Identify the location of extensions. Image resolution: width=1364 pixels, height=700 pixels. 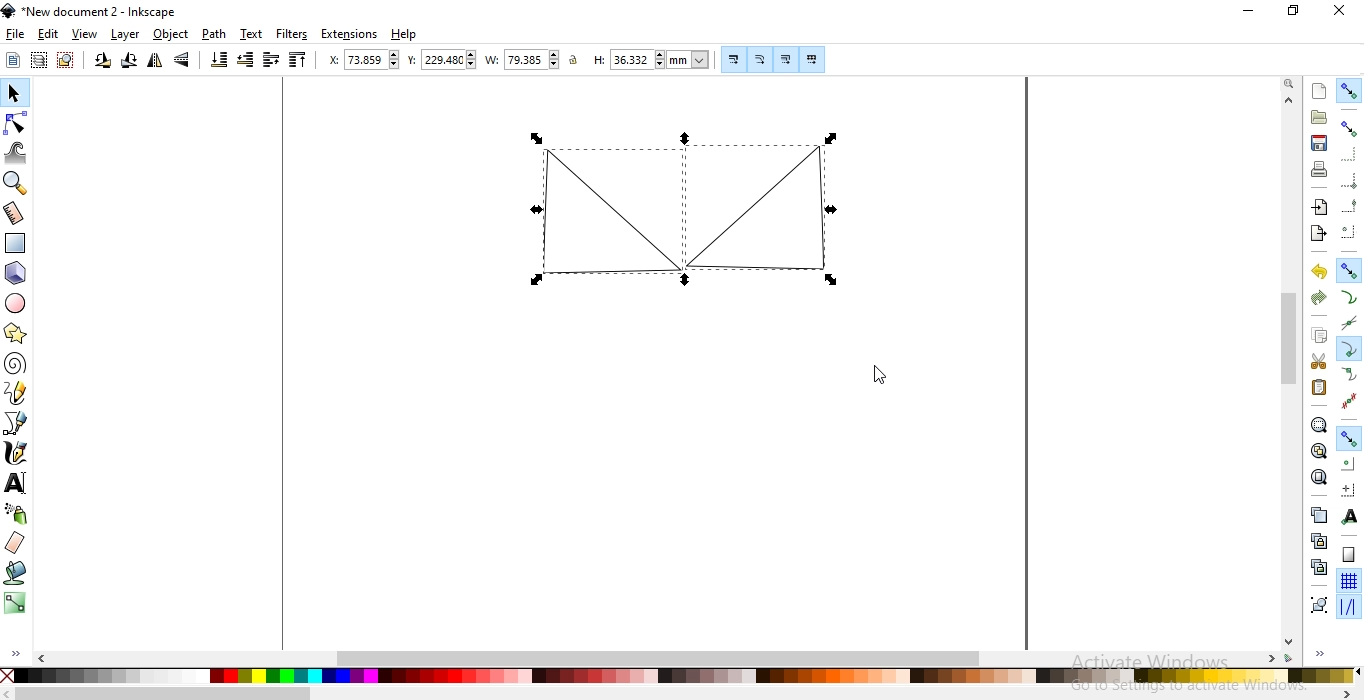
(350, 35).